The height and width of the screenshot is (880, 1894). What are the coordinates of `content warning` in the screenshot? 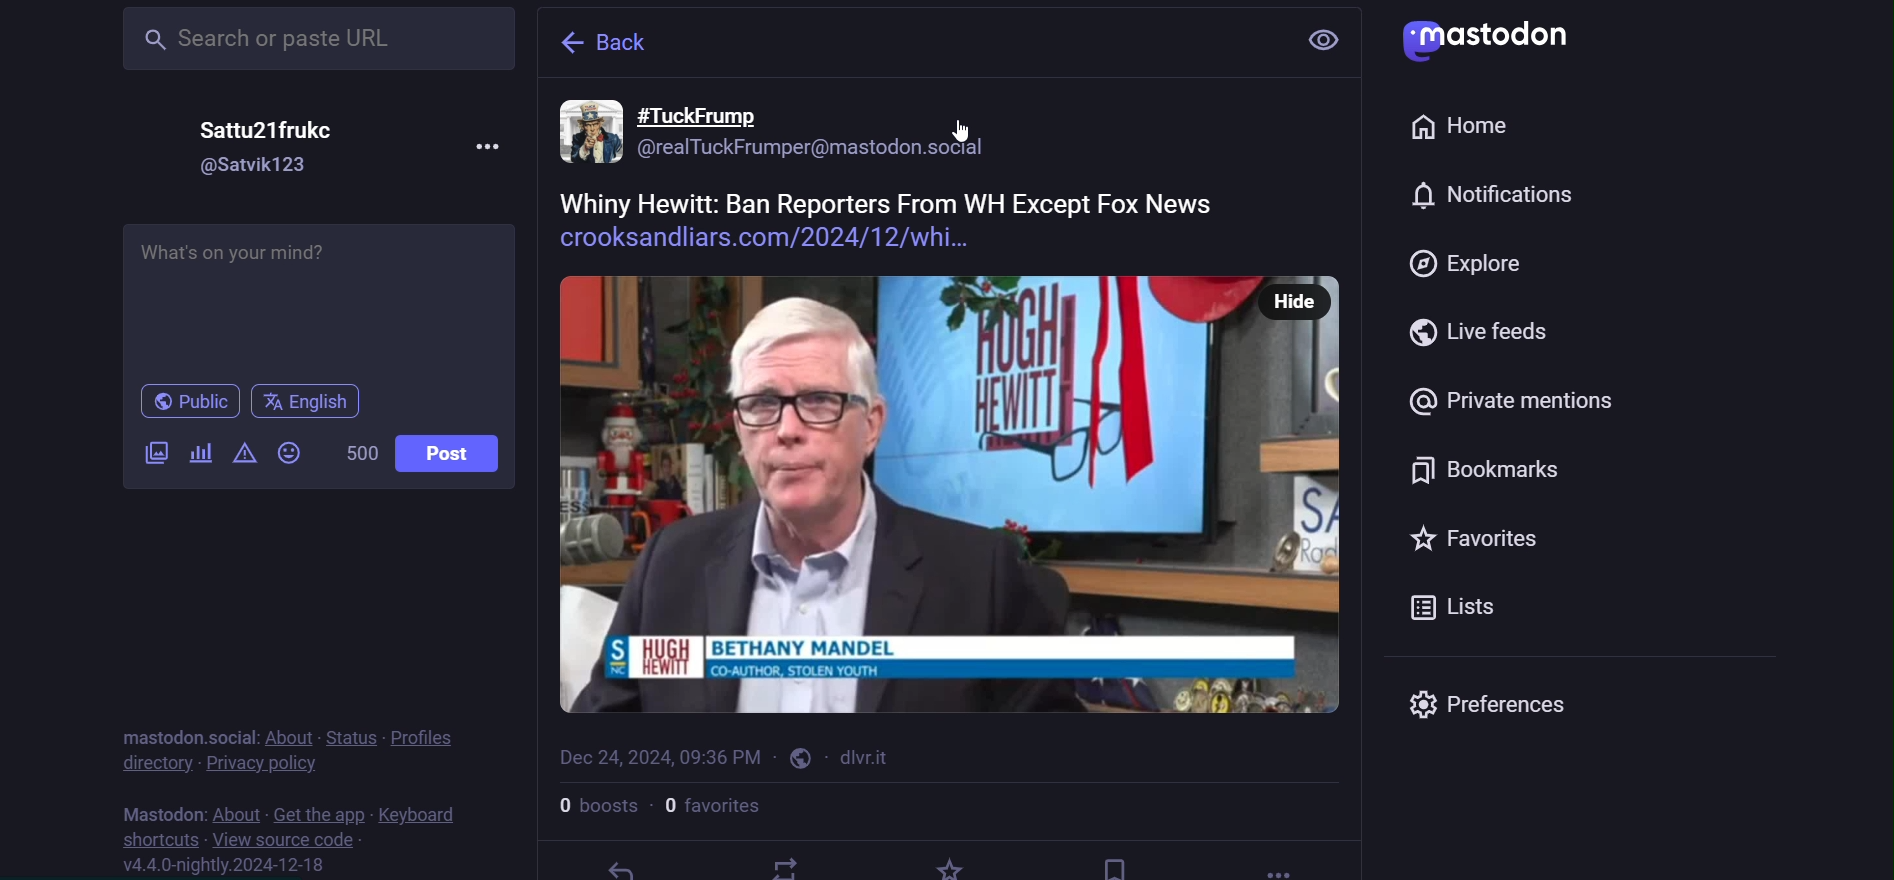 It's located at (243, 456).